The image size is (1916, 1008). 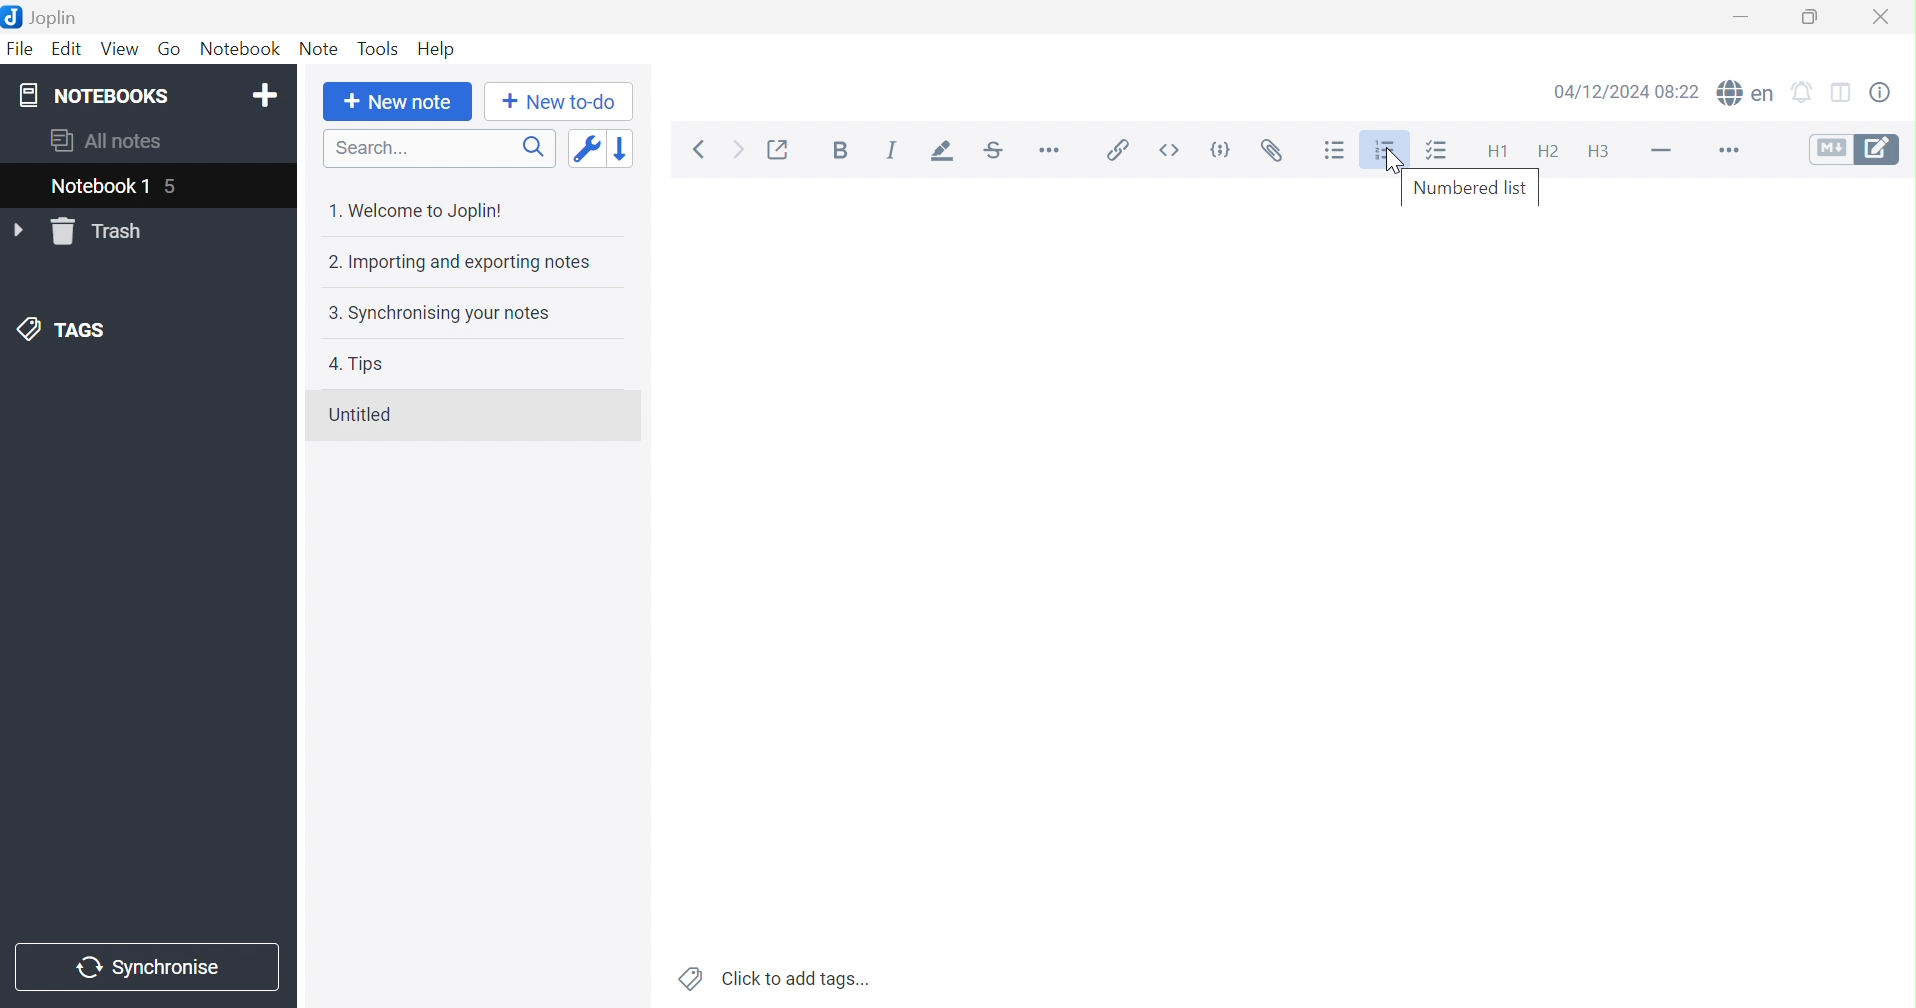 What do you see at coordinates (269, 93) in the screenshot?
I see `Add notebooks` at bounding box center [269, 93].